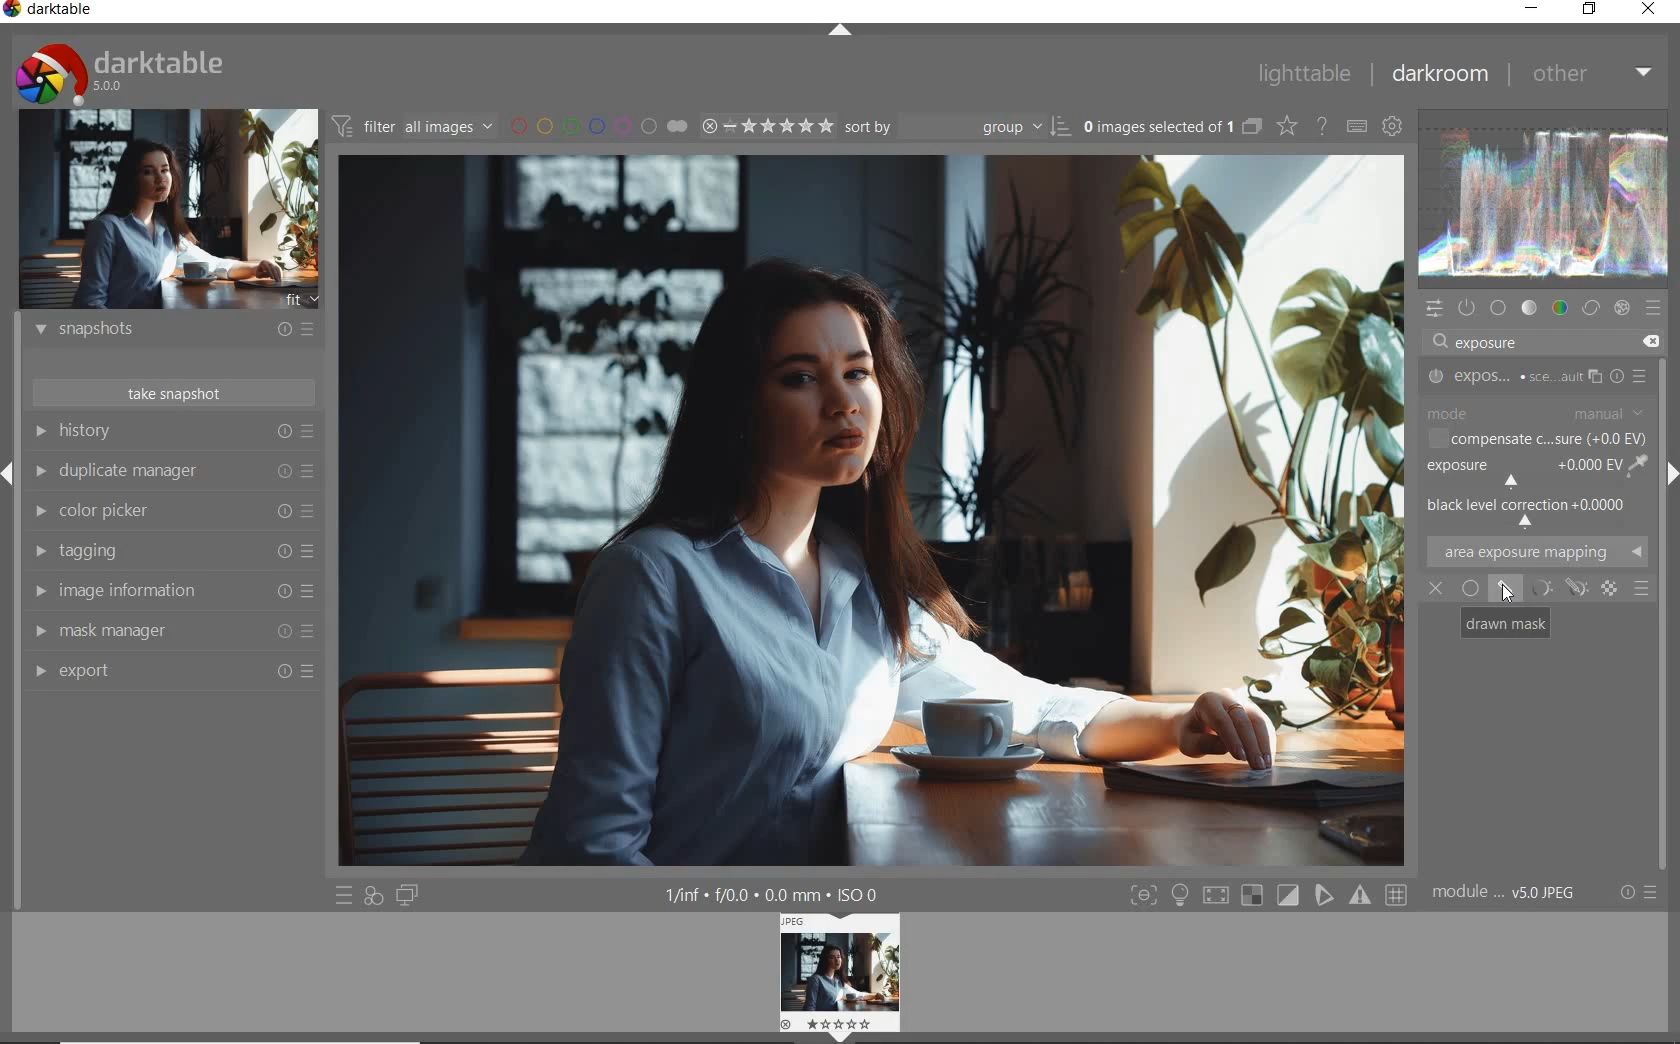 The width and height of the screenshot is (1680, 1044). What do you see at coordinates (1536, 550) in the screenshot?
I see `AREA EXPOSURE MAPPING` at bounding box center [1536, 550].